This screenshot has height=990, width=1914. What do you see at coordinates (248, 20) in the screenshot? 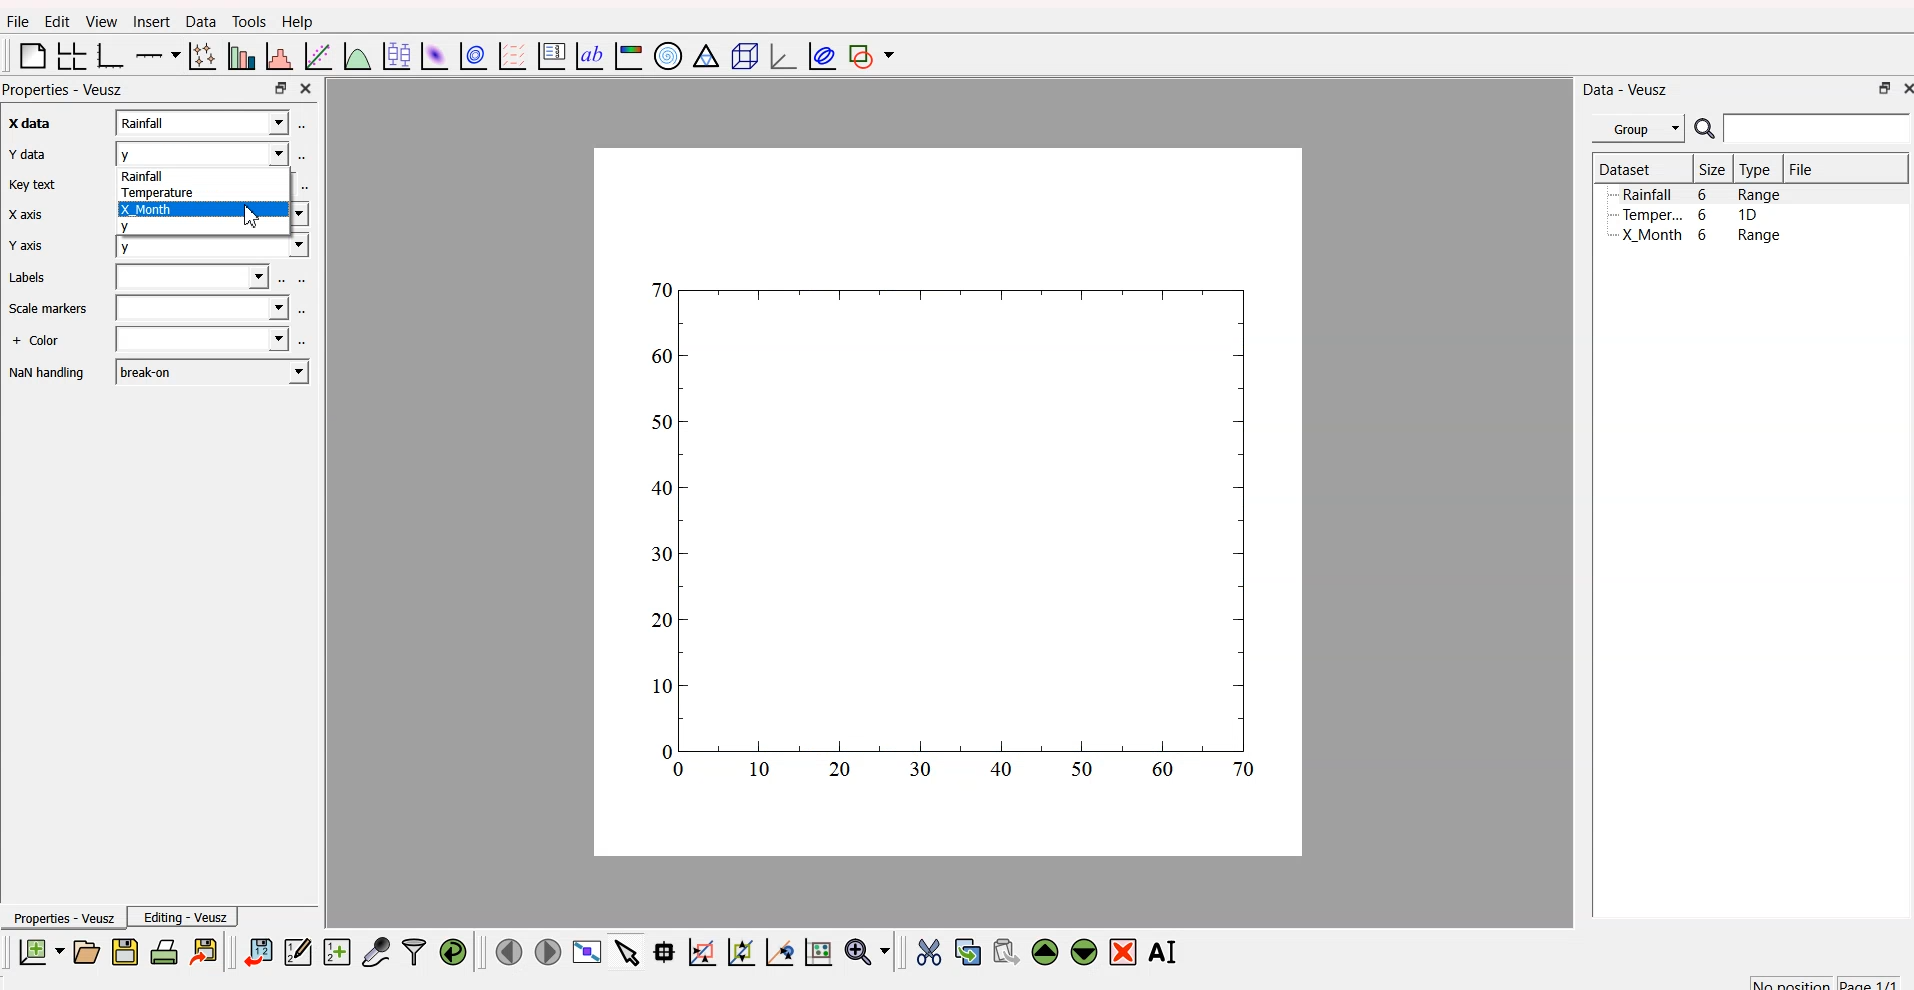
I see `Tools` at bounding box center [248, 20].